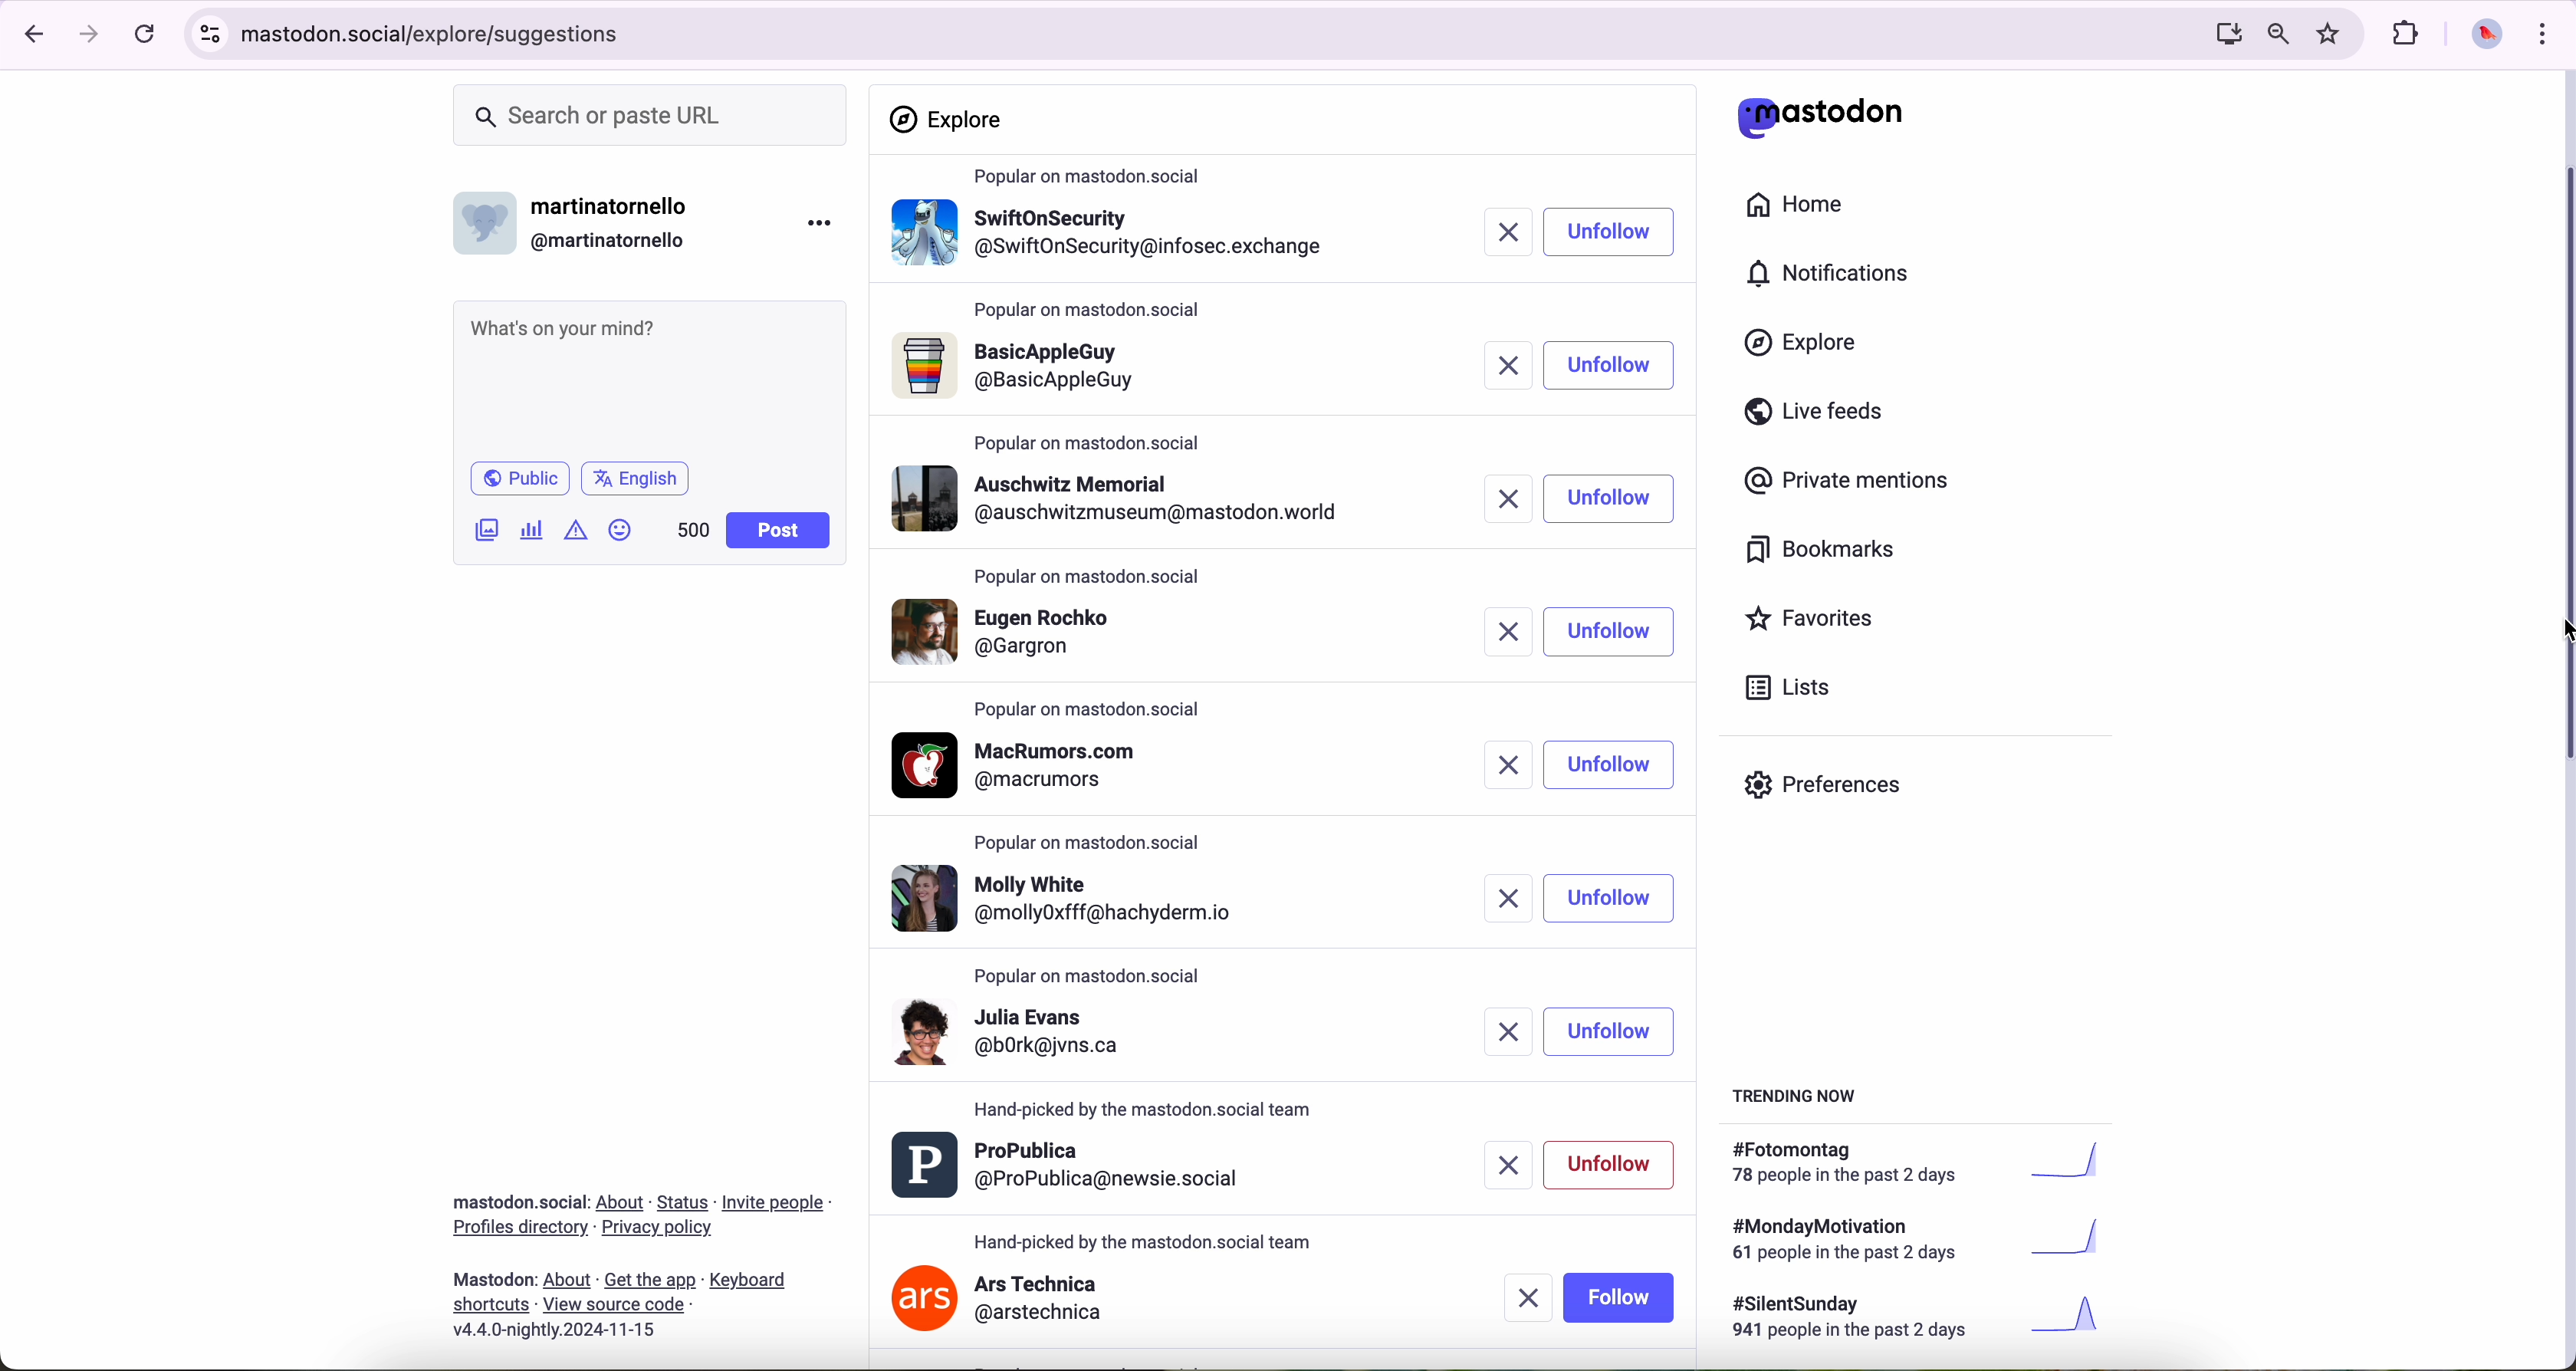  I want to click on explore section, so click(950, 119).